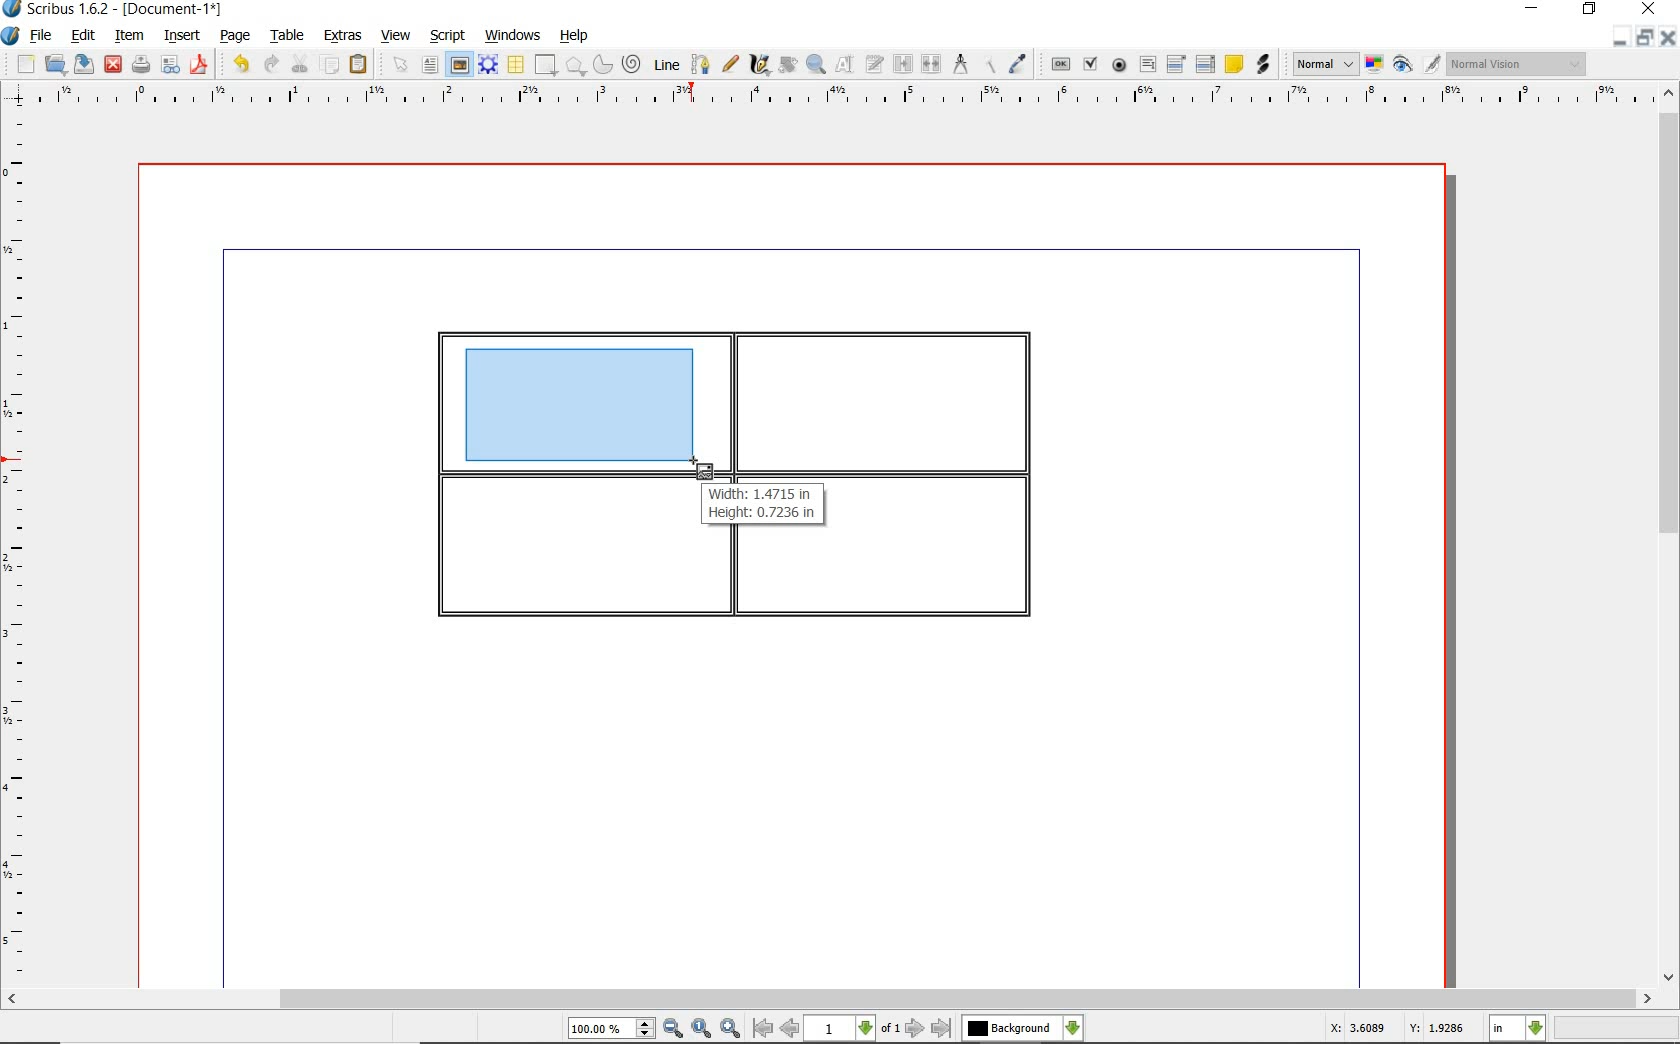 The width and height of the screenshot is (1680, 1044). What do you see at coordinates (85, 63) in the screenshot?
I see `save` at bounding box center [85, 63].